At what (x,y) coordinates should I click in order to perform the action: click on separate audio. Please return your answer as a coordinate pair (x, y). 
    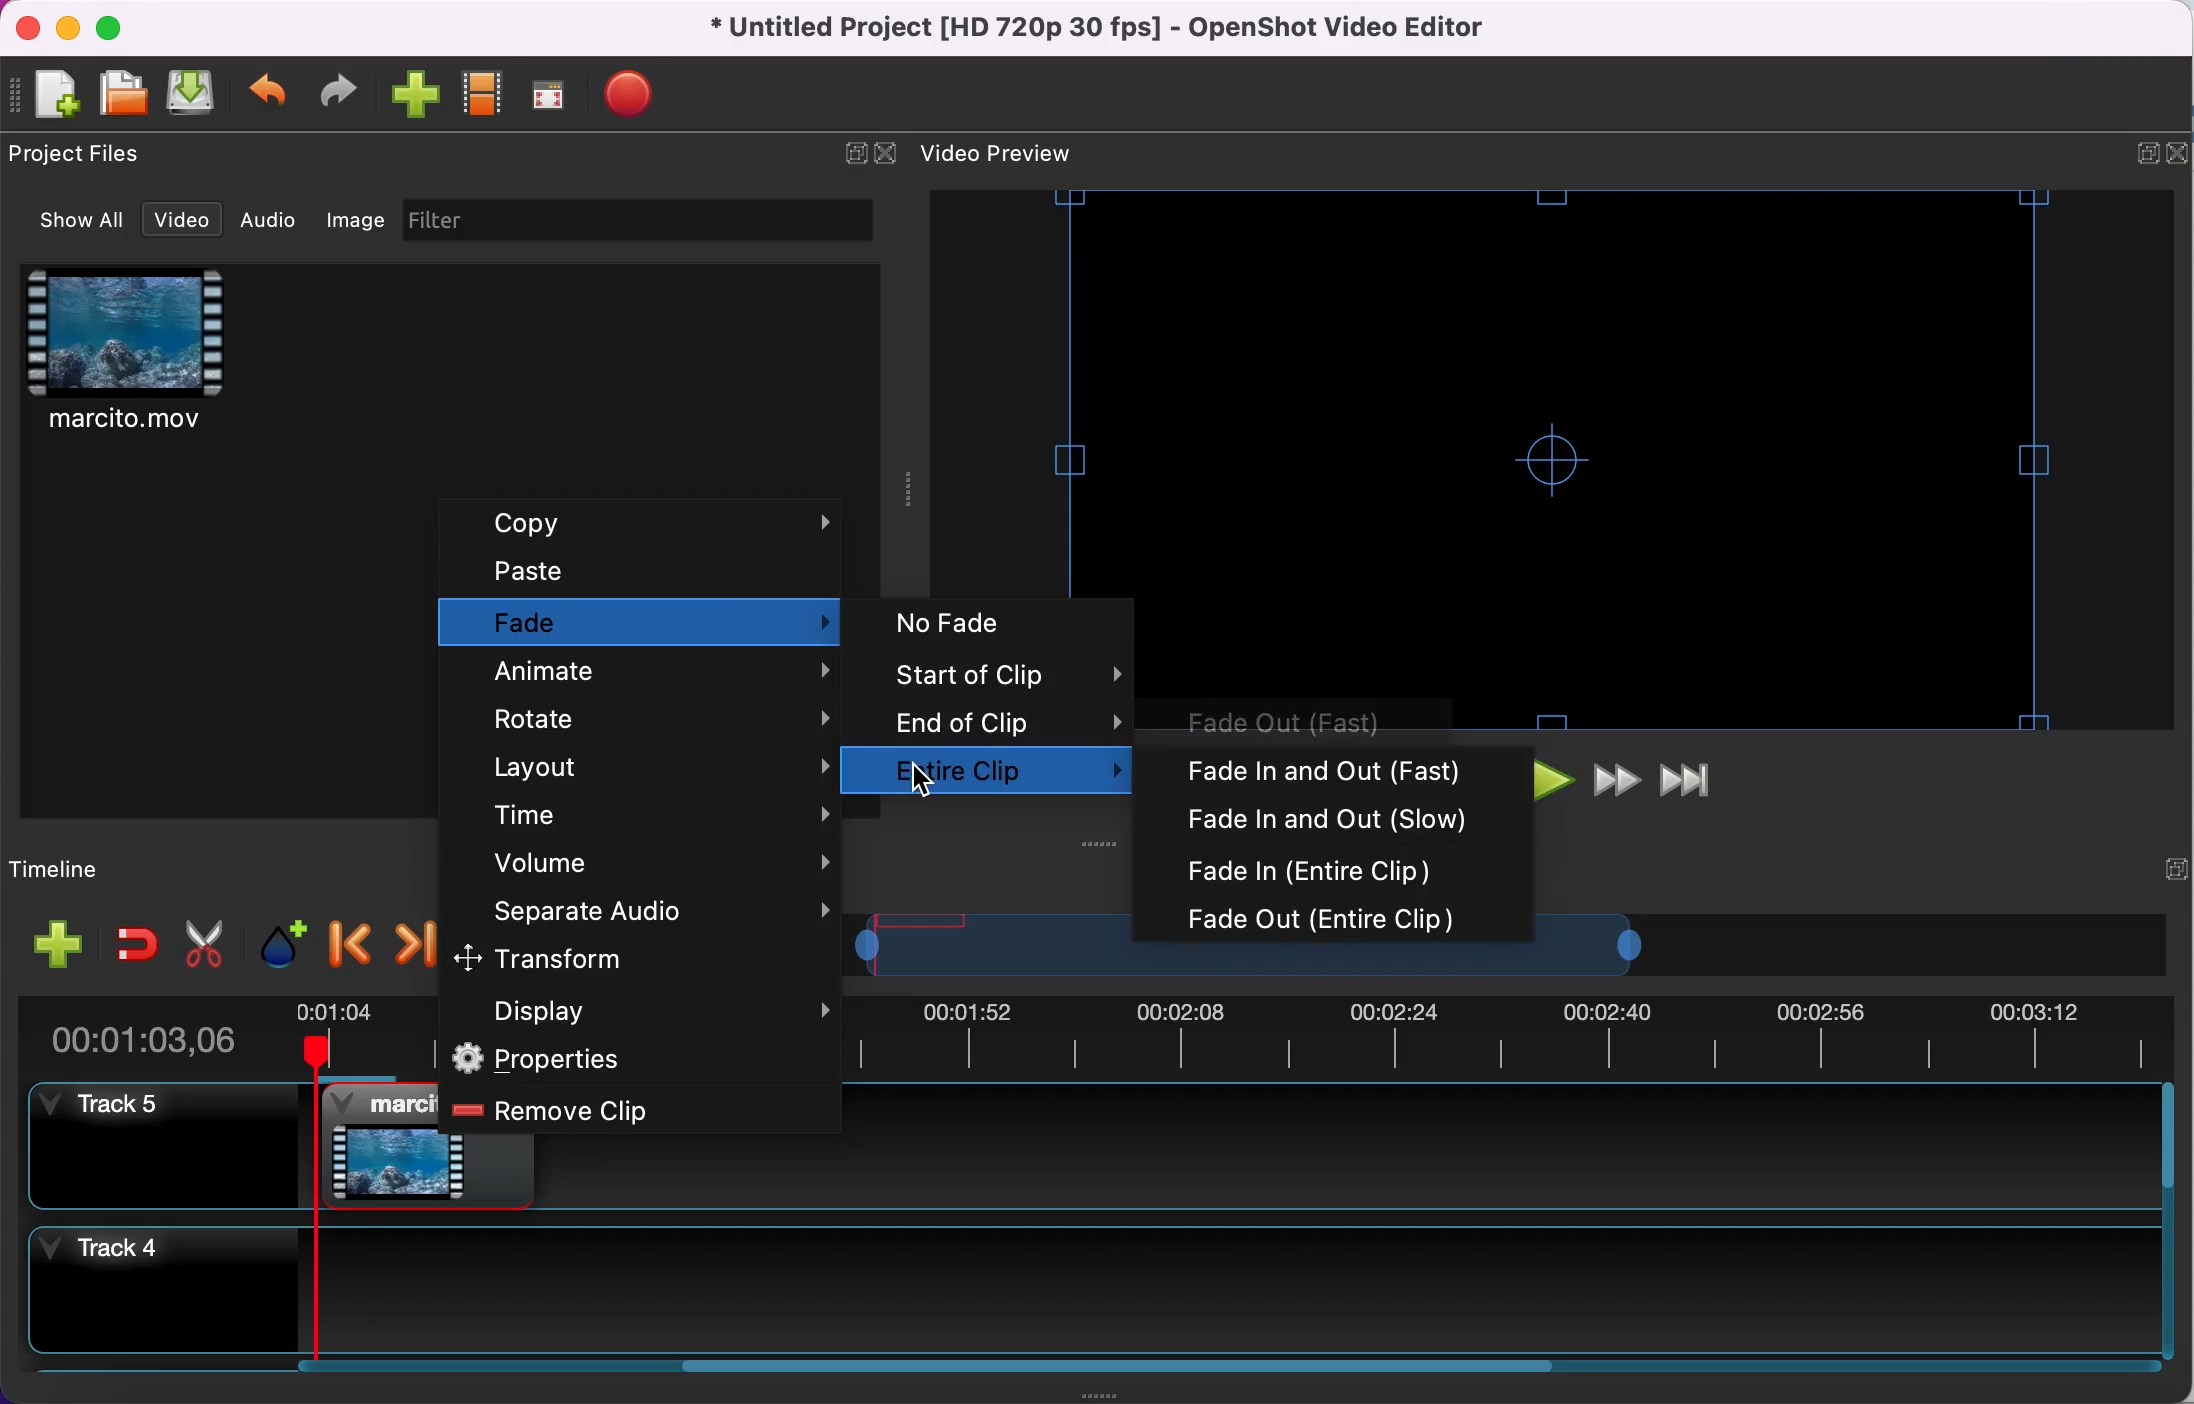
    Looking at the image, I should click on (653, 914).